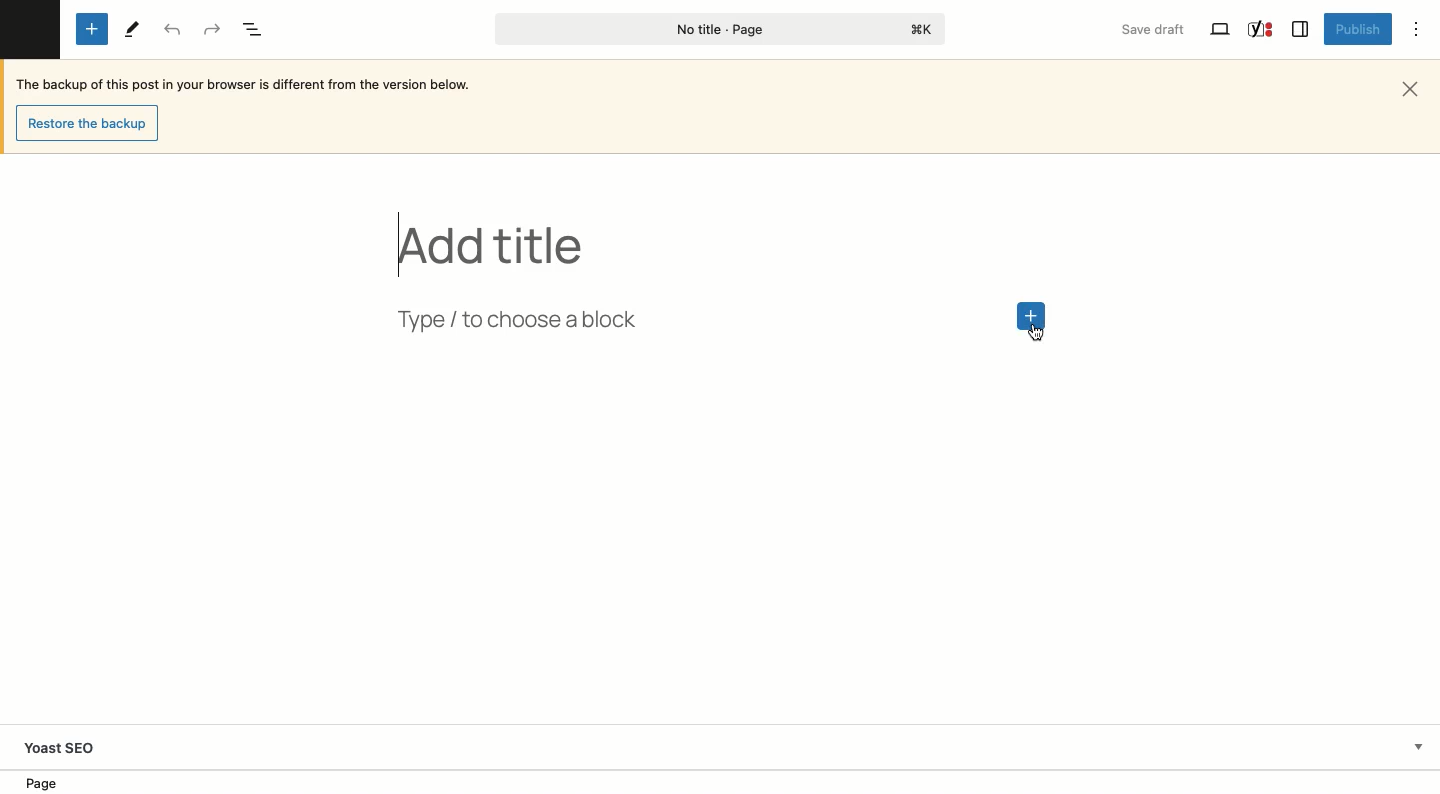 The height and width of the screenshot is (794, 1440). What do you see at coordinates (129, 28) in the screenshot?
I see `Tools` at bounding box center [129, 28].